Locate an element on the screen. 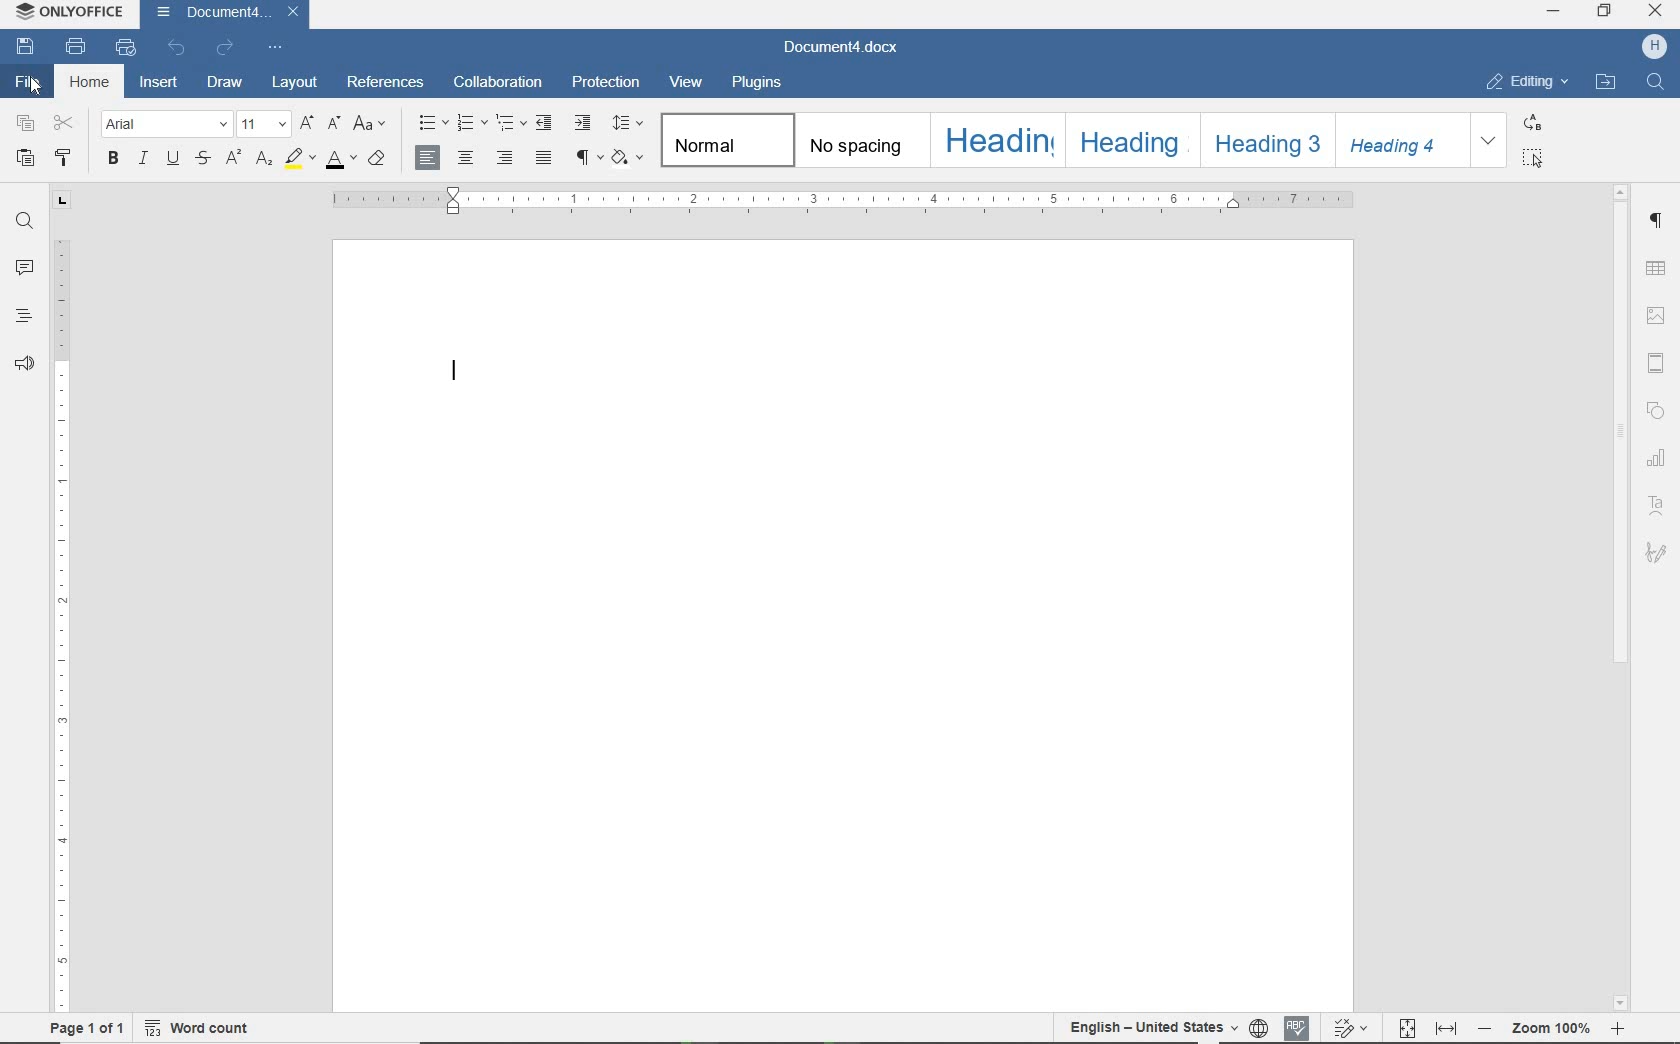  justified is located at coordinates (546, 157).